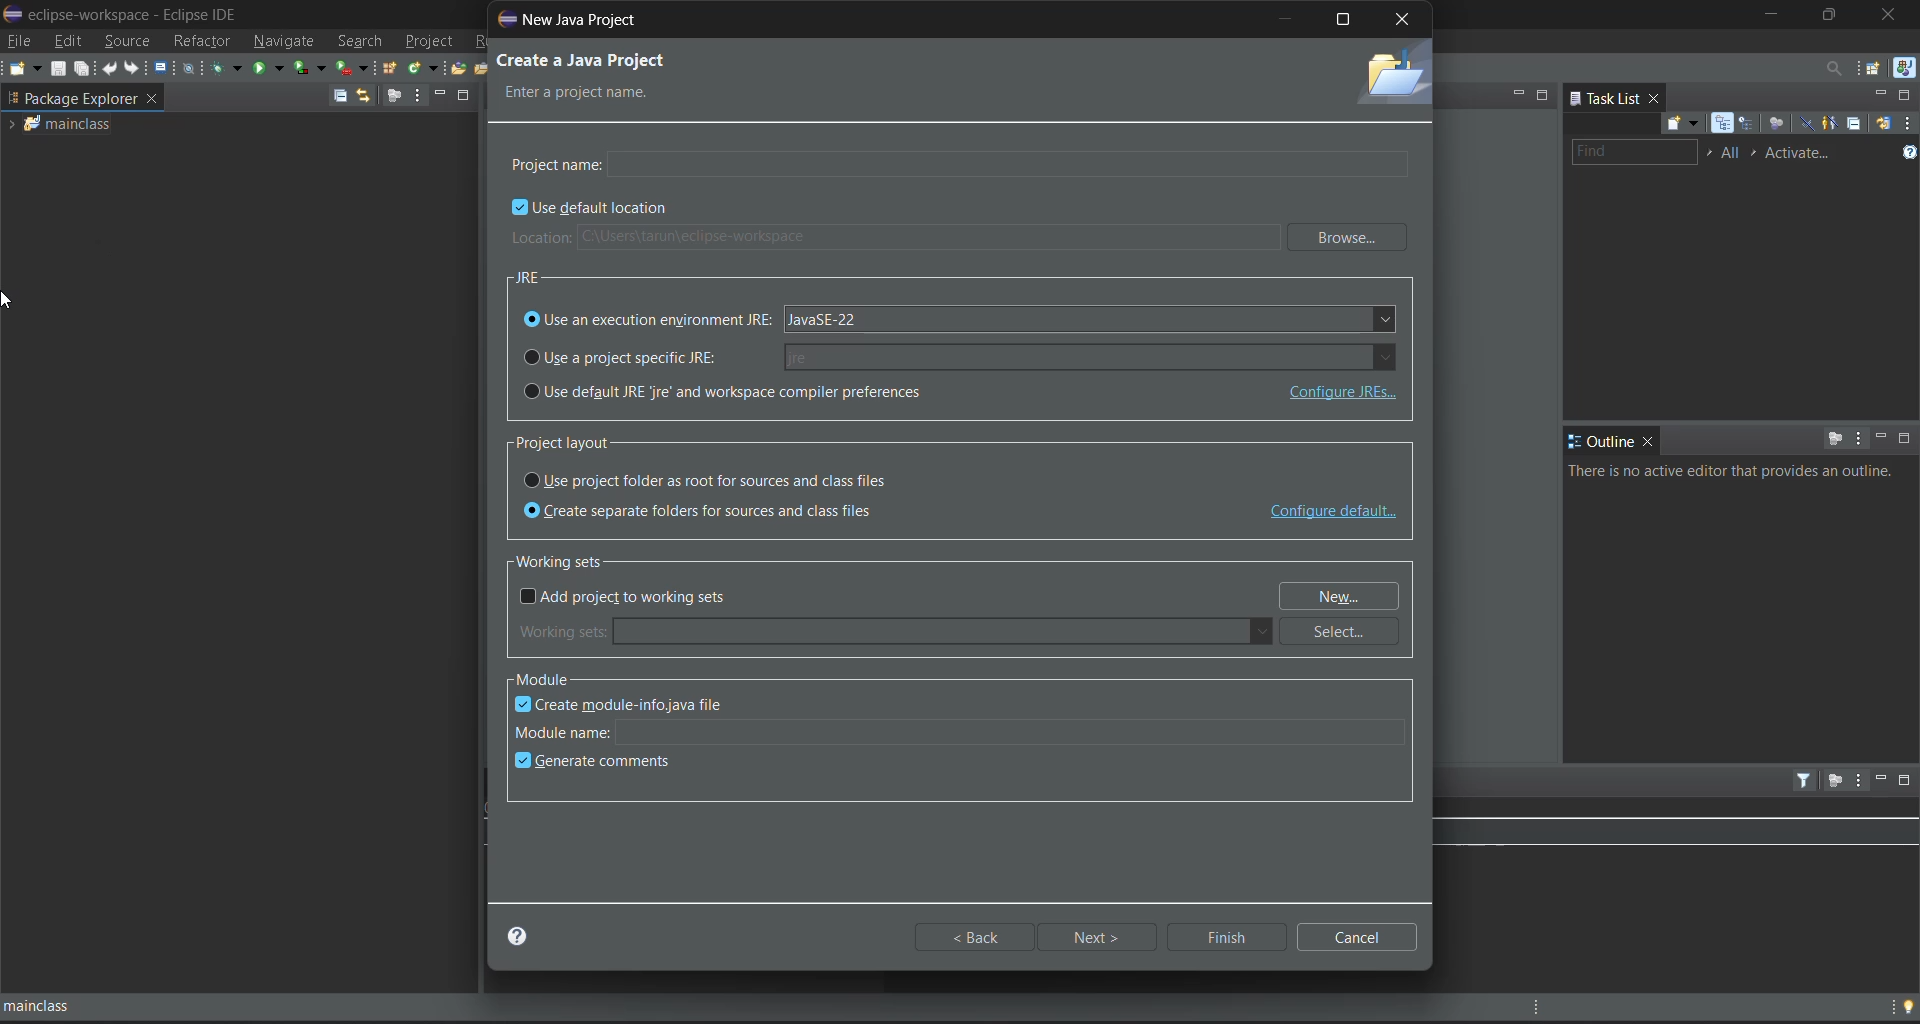  What do you see at coordinates (1833, 781) in the screenshot?
I see `focus on active task` at bounding box center [1833, 781].